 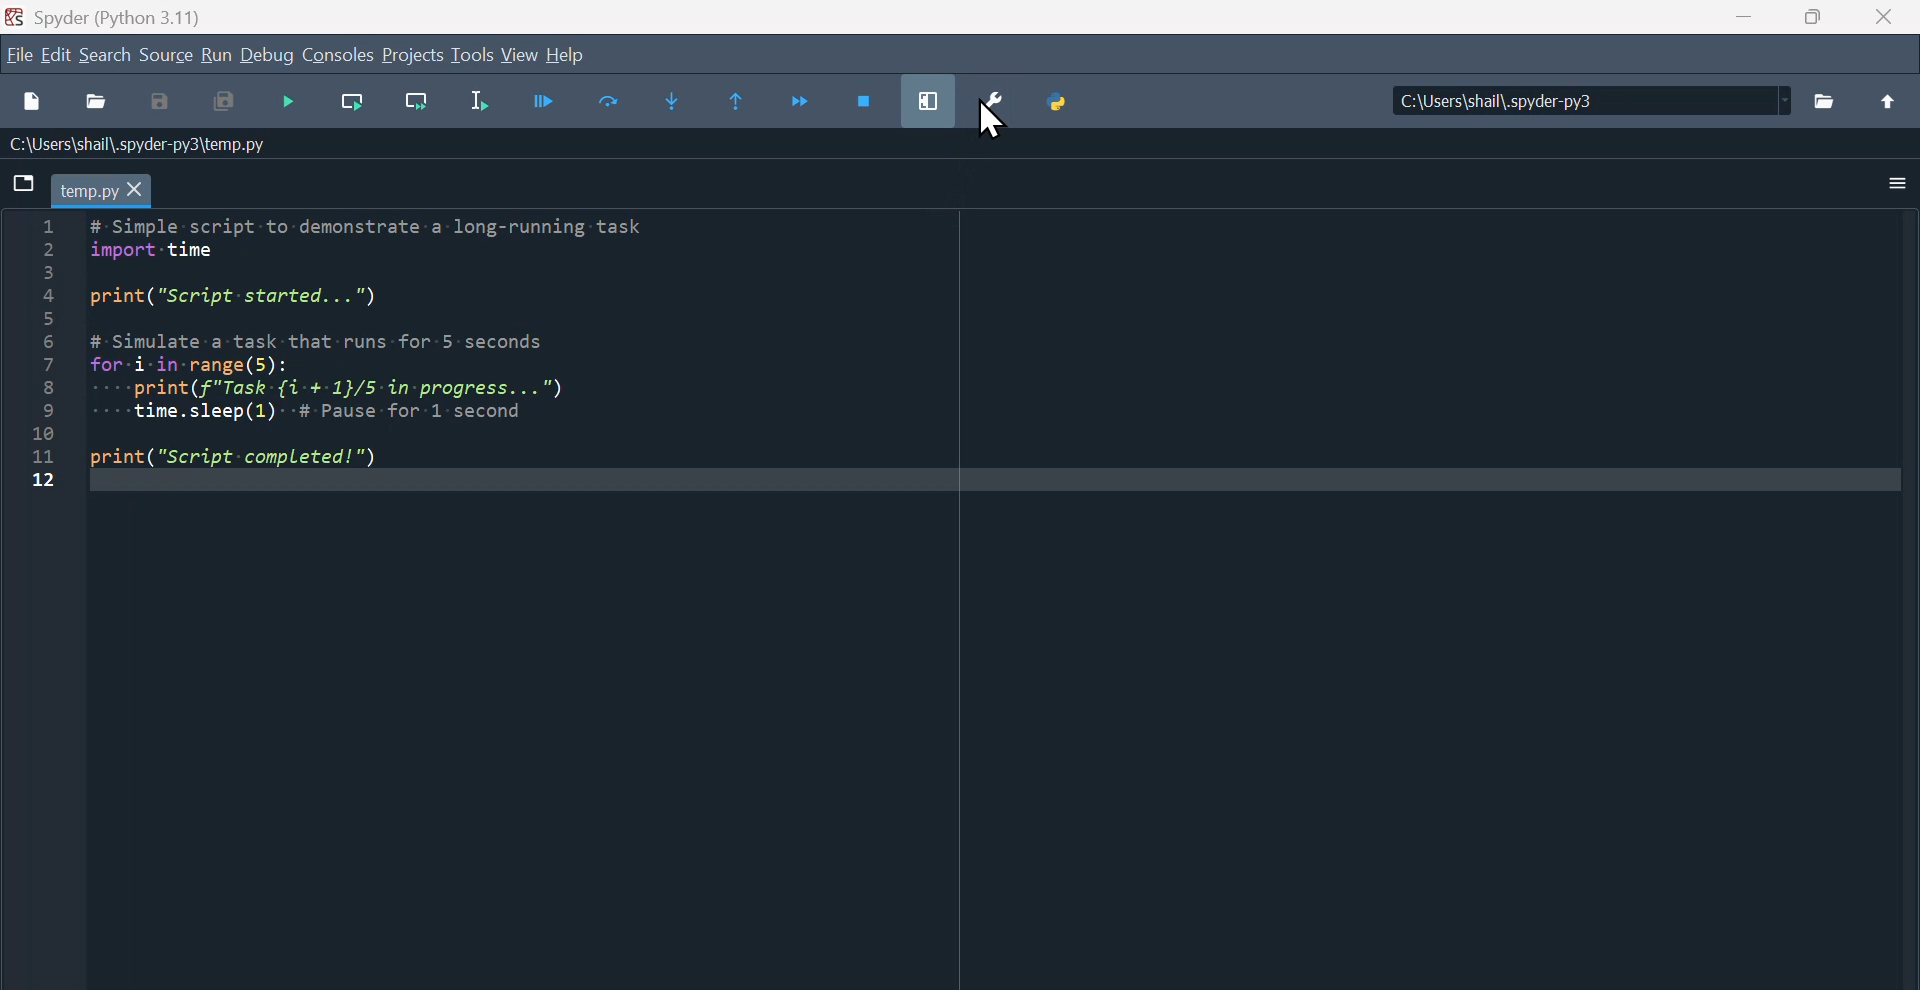 What do you see at coordinates (417, 105) in the screenshot?
I see `Run current line and go to the next one` at bounding box center [417, 105].